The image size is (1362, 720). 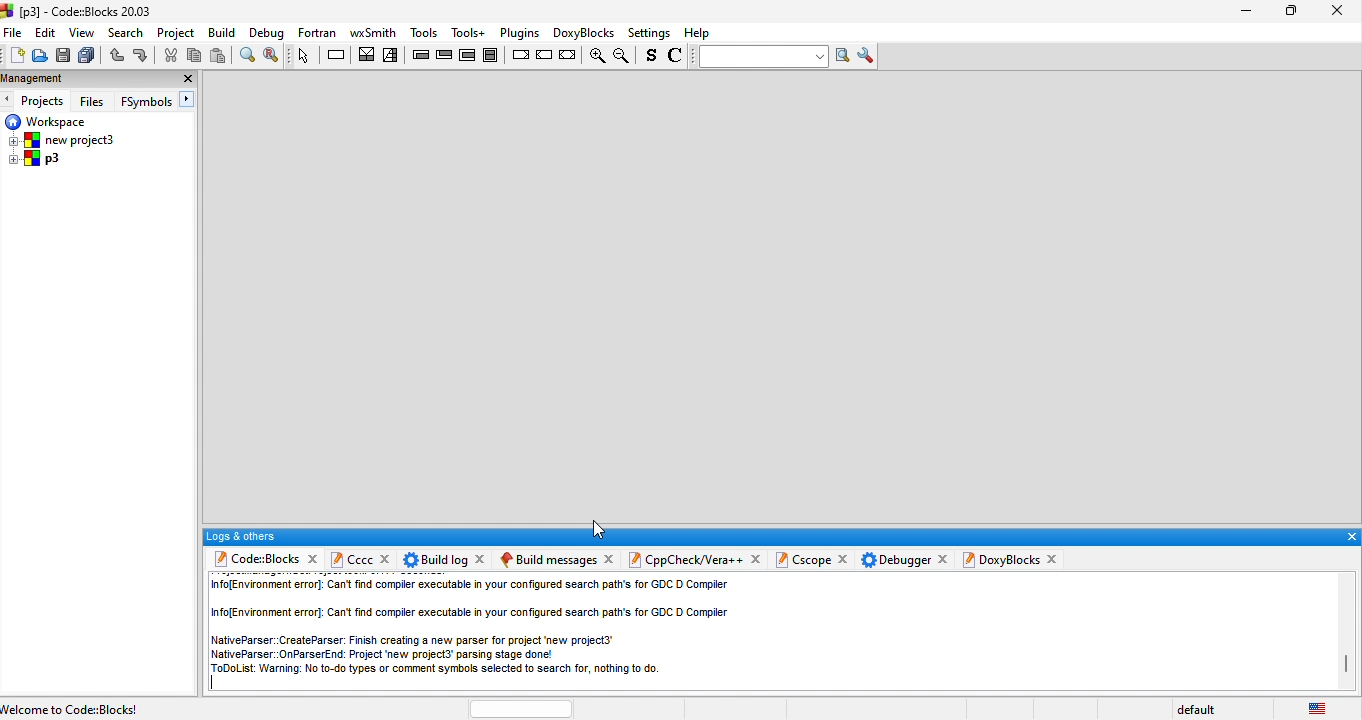 What do you see at coordinates (178, 32) in the screenshot?
I see `project` at bounding box center [178, 32].